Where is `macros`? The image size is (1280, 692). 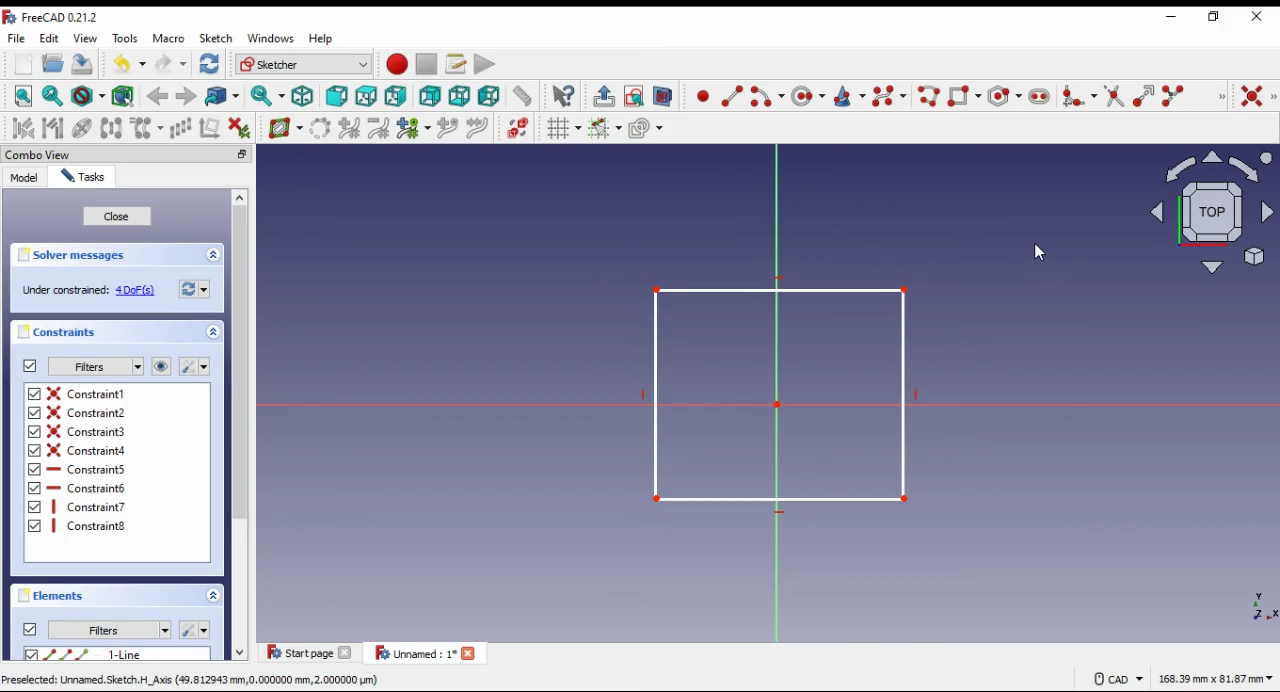 macros is located at coordinates (455, 65).